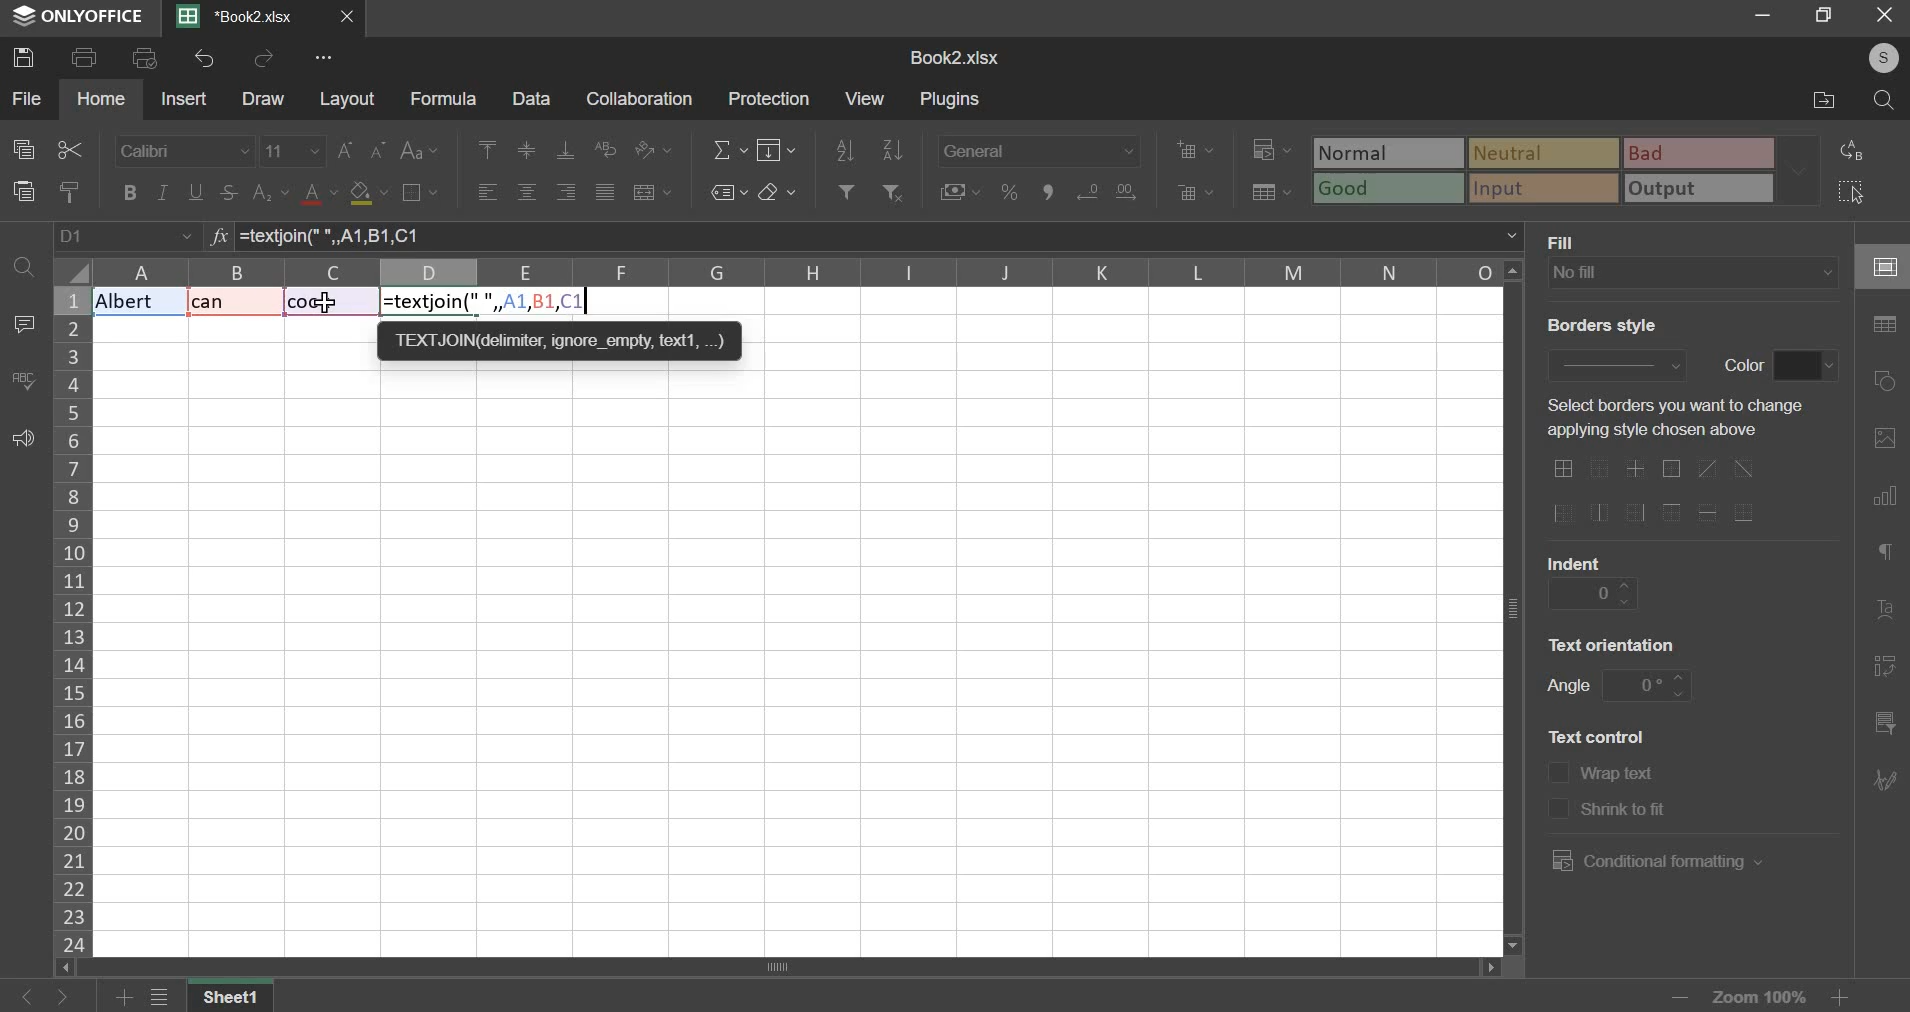 The height and width of the screenshot is (1012, 1910). Describe the element at coordinates (1052, 192) in the screenshot. I see `comma style` at that location.